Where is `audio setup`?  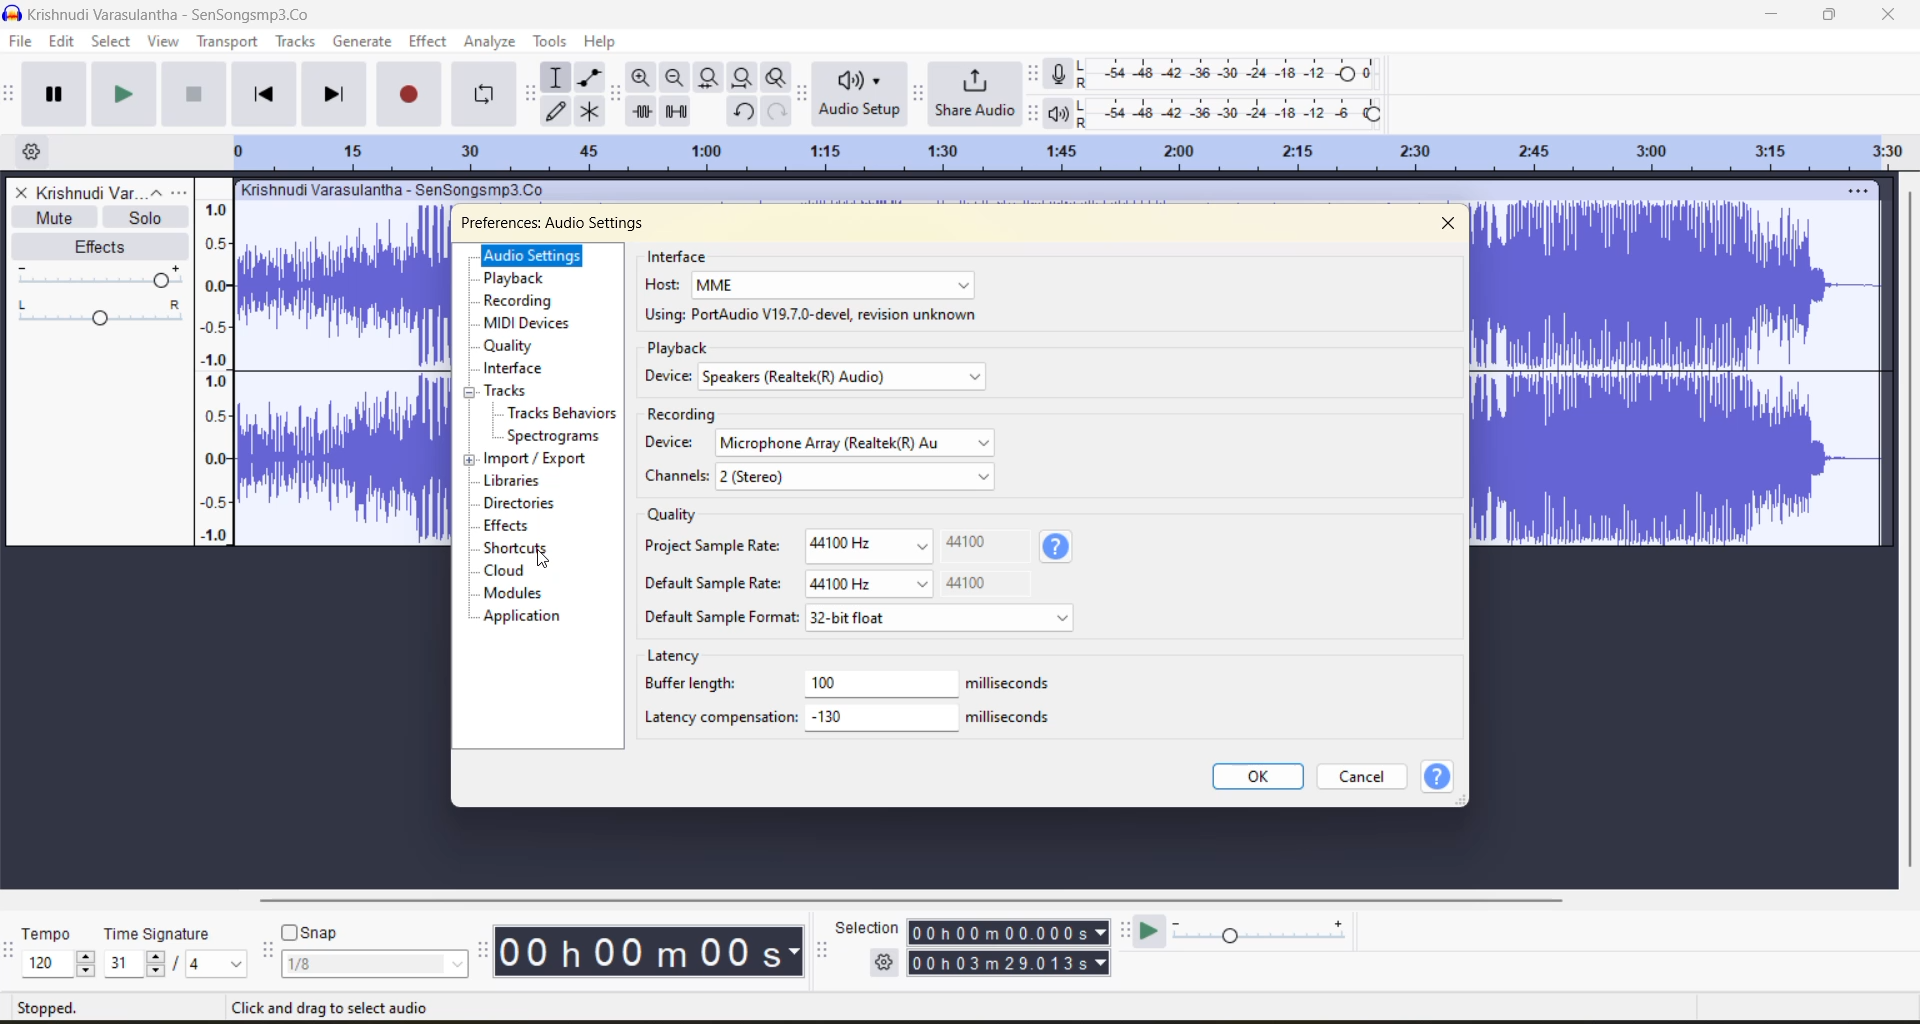
audio setup is located at coordinates (861, 96).